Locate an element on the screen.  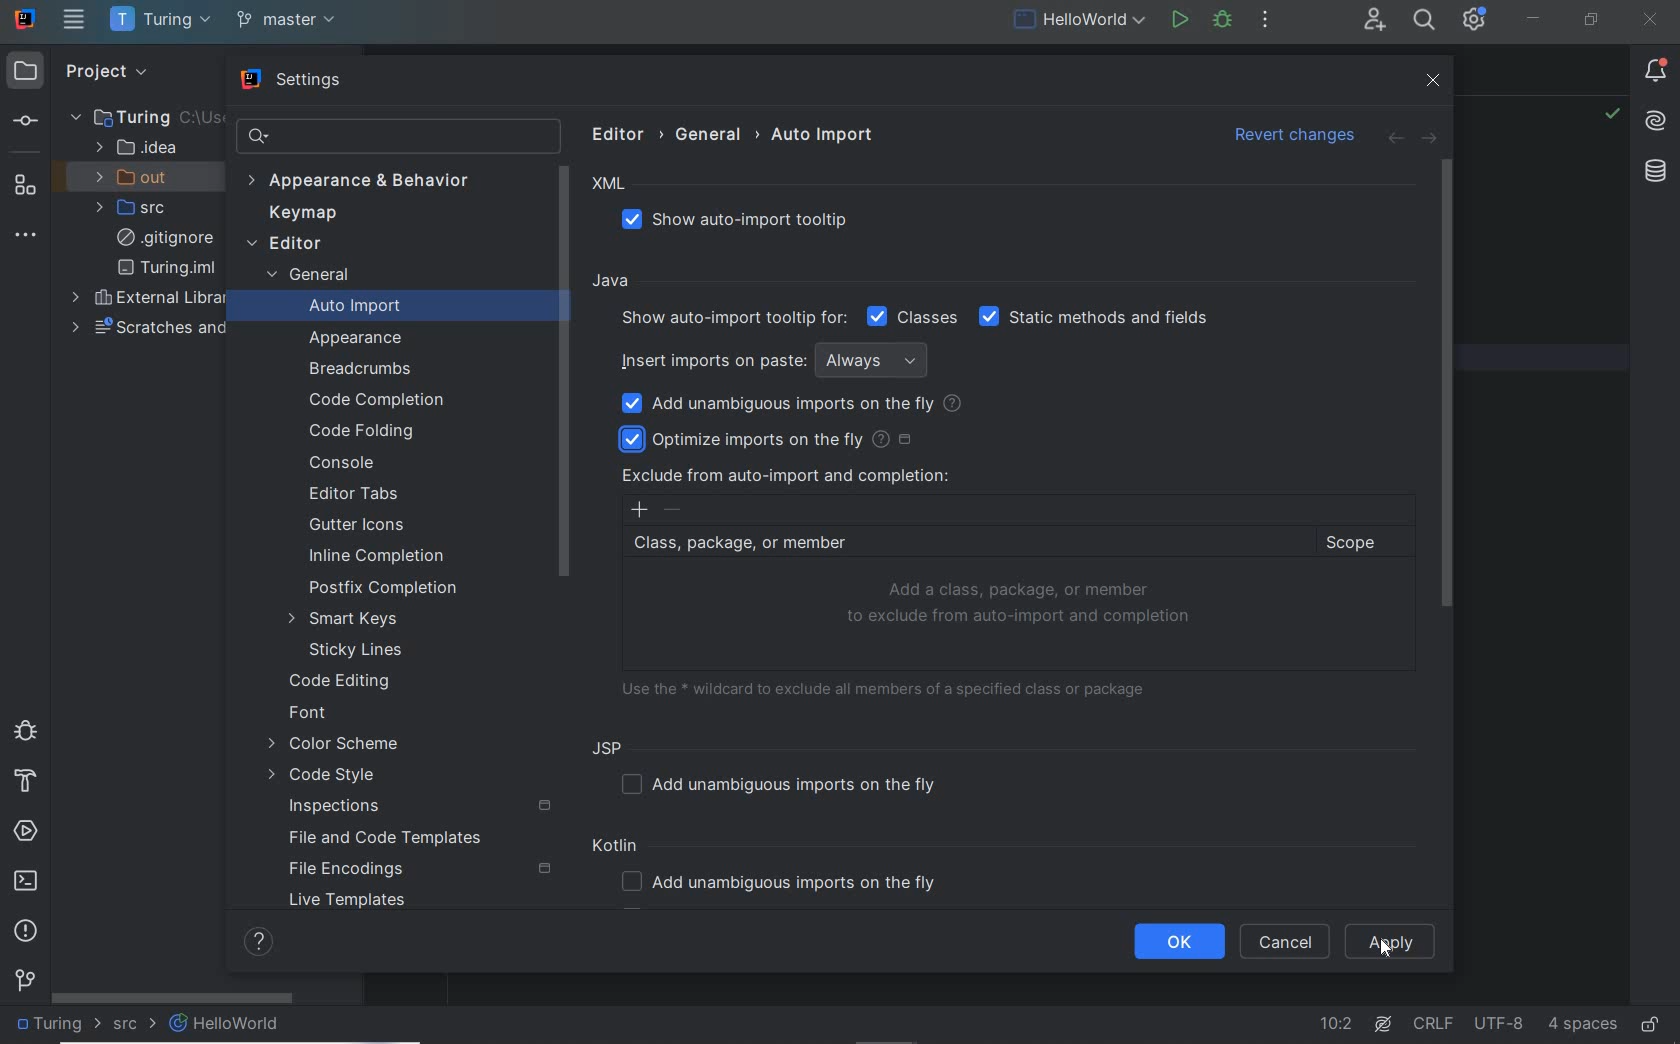
src is located at coordinates (138, 208).